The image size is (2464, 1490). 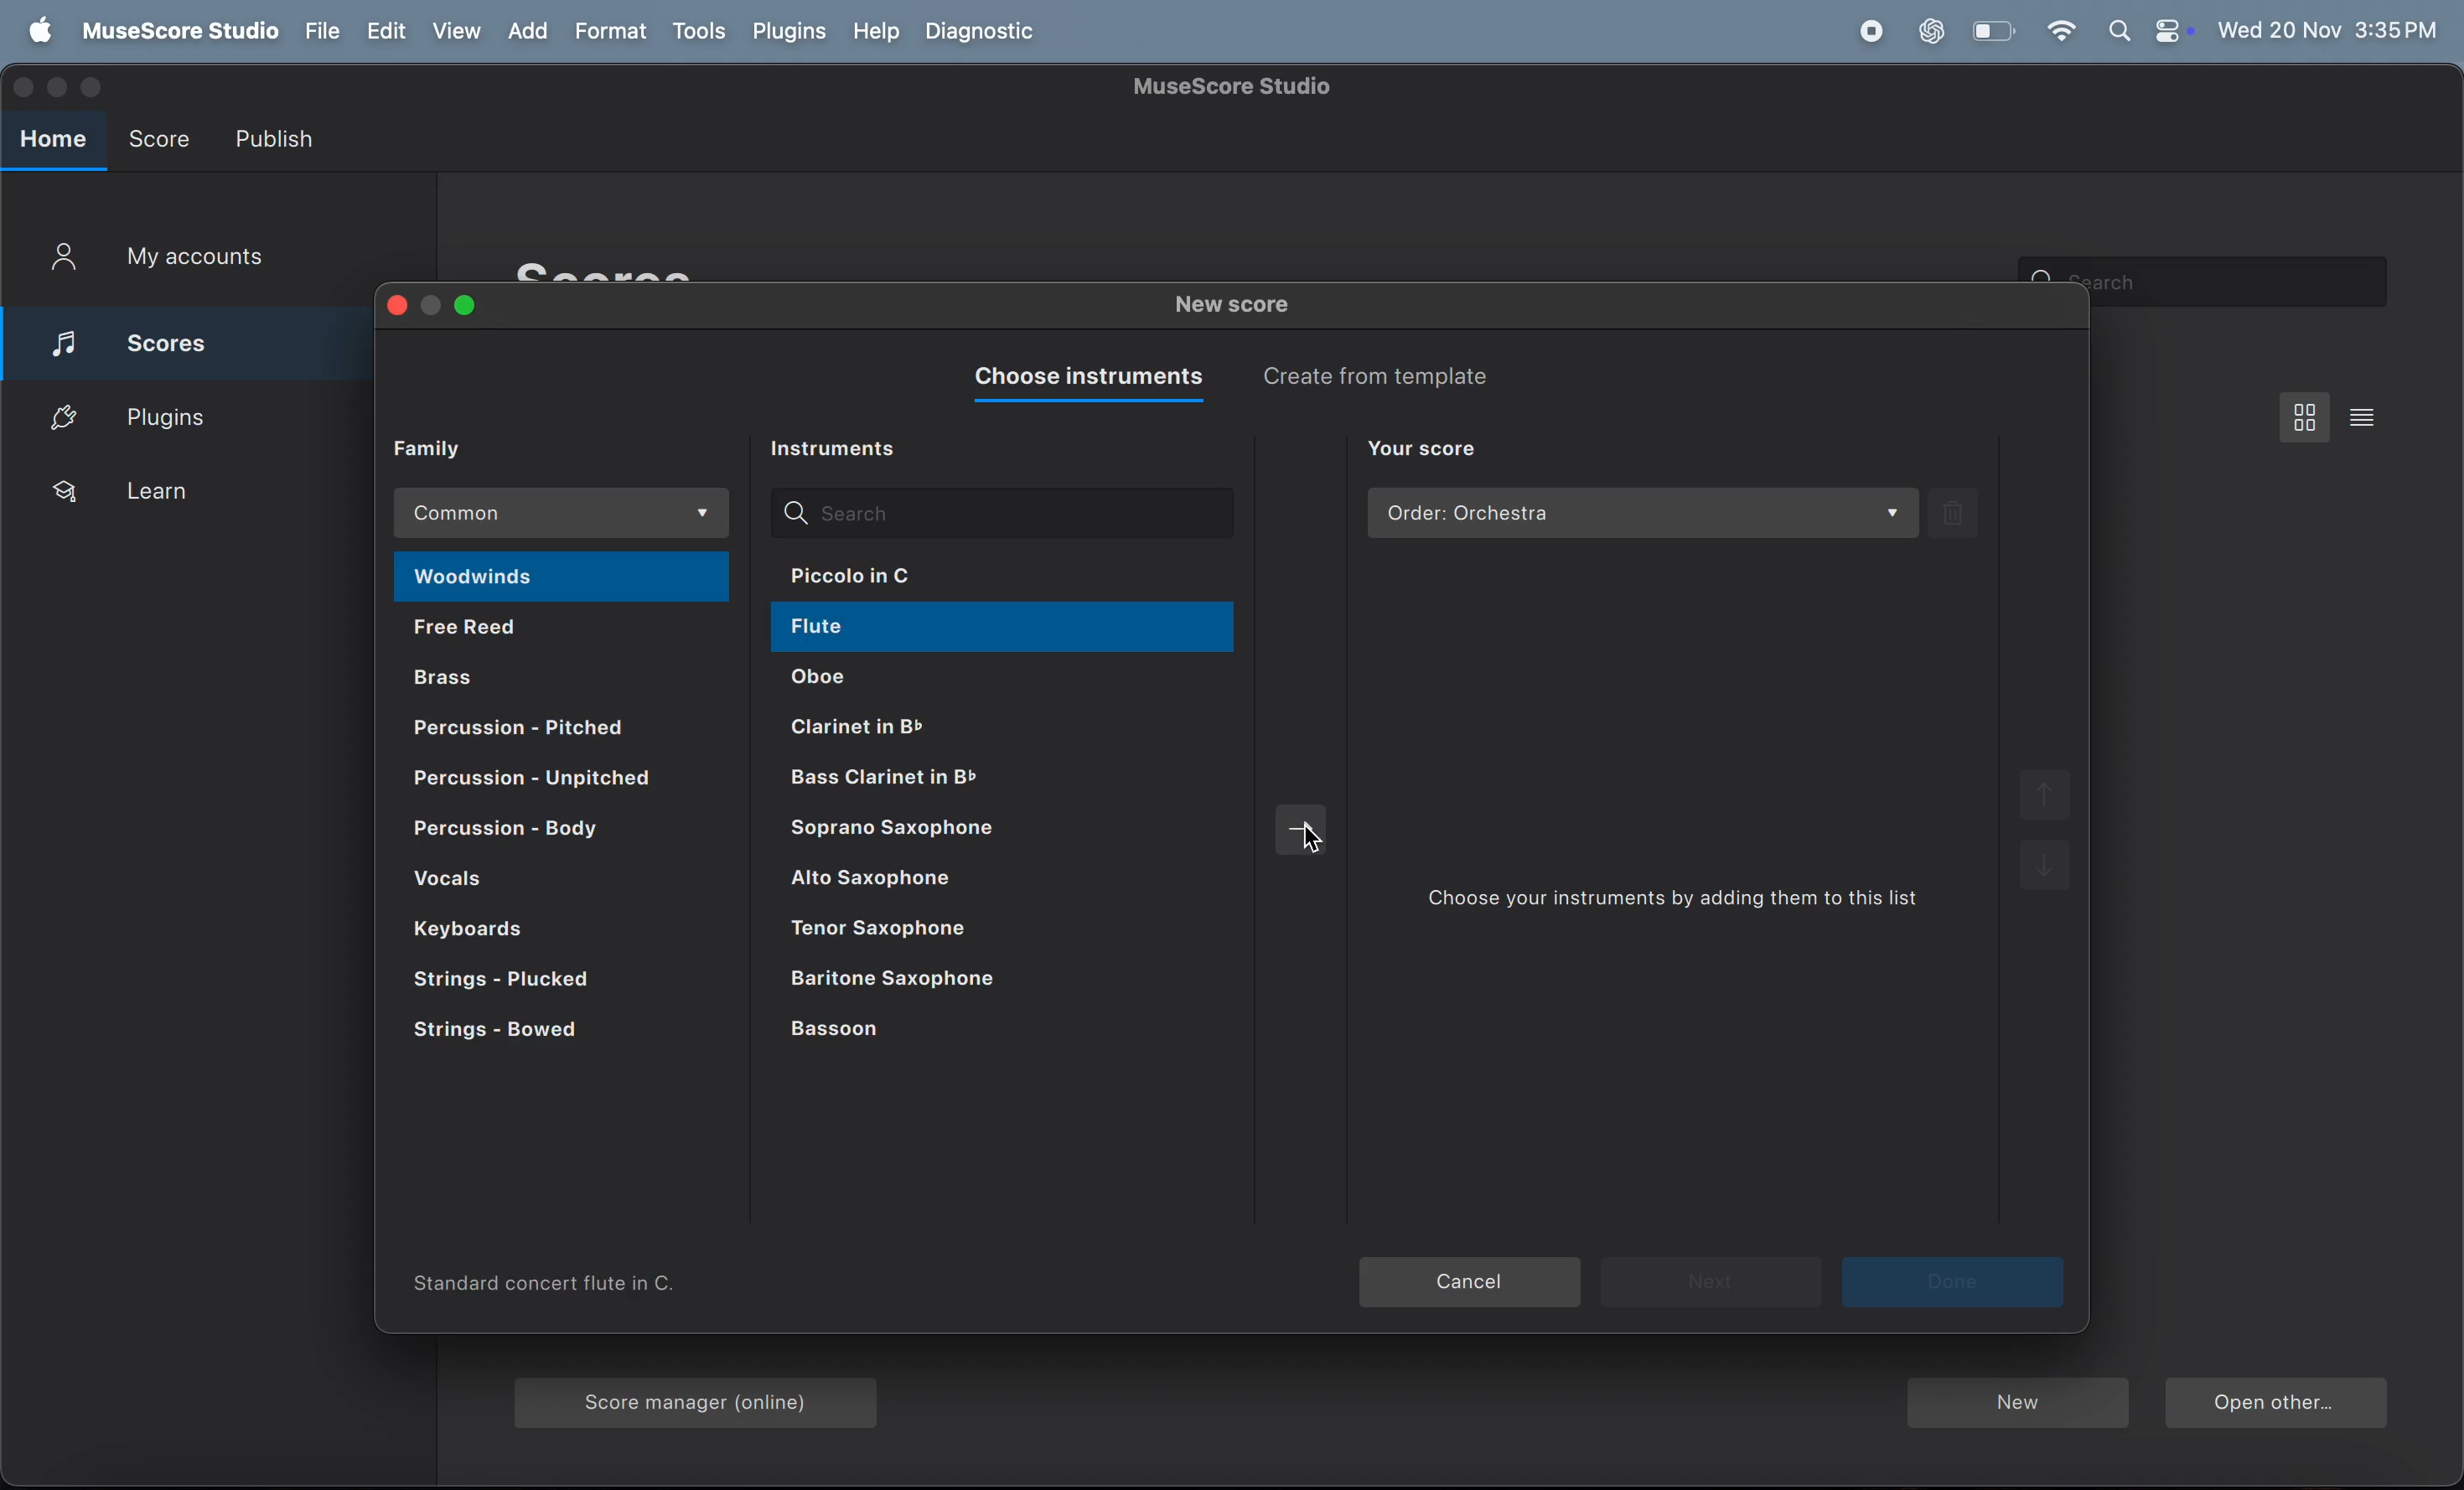 I want to click on saprno saxophone, so click(x=982, y=833).